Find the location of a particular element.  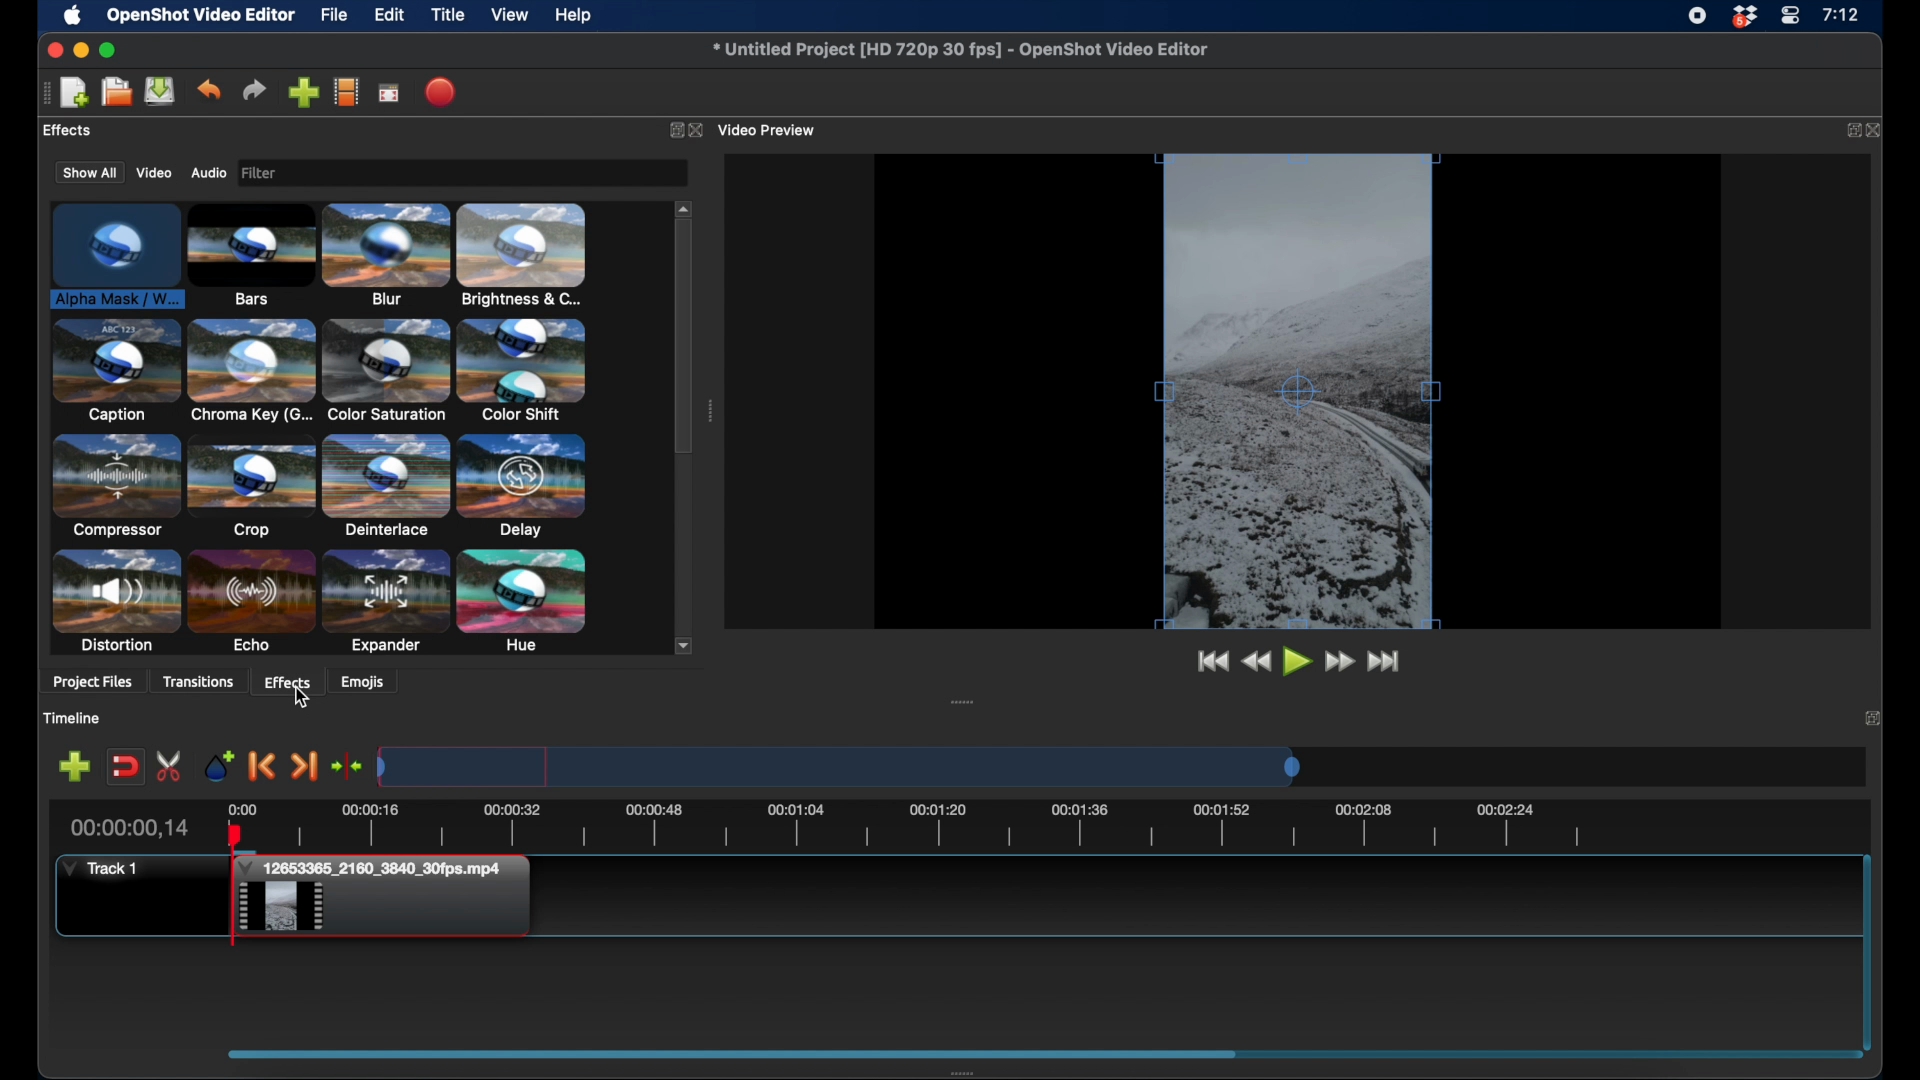

timeline is located at coordinates (932, 829).